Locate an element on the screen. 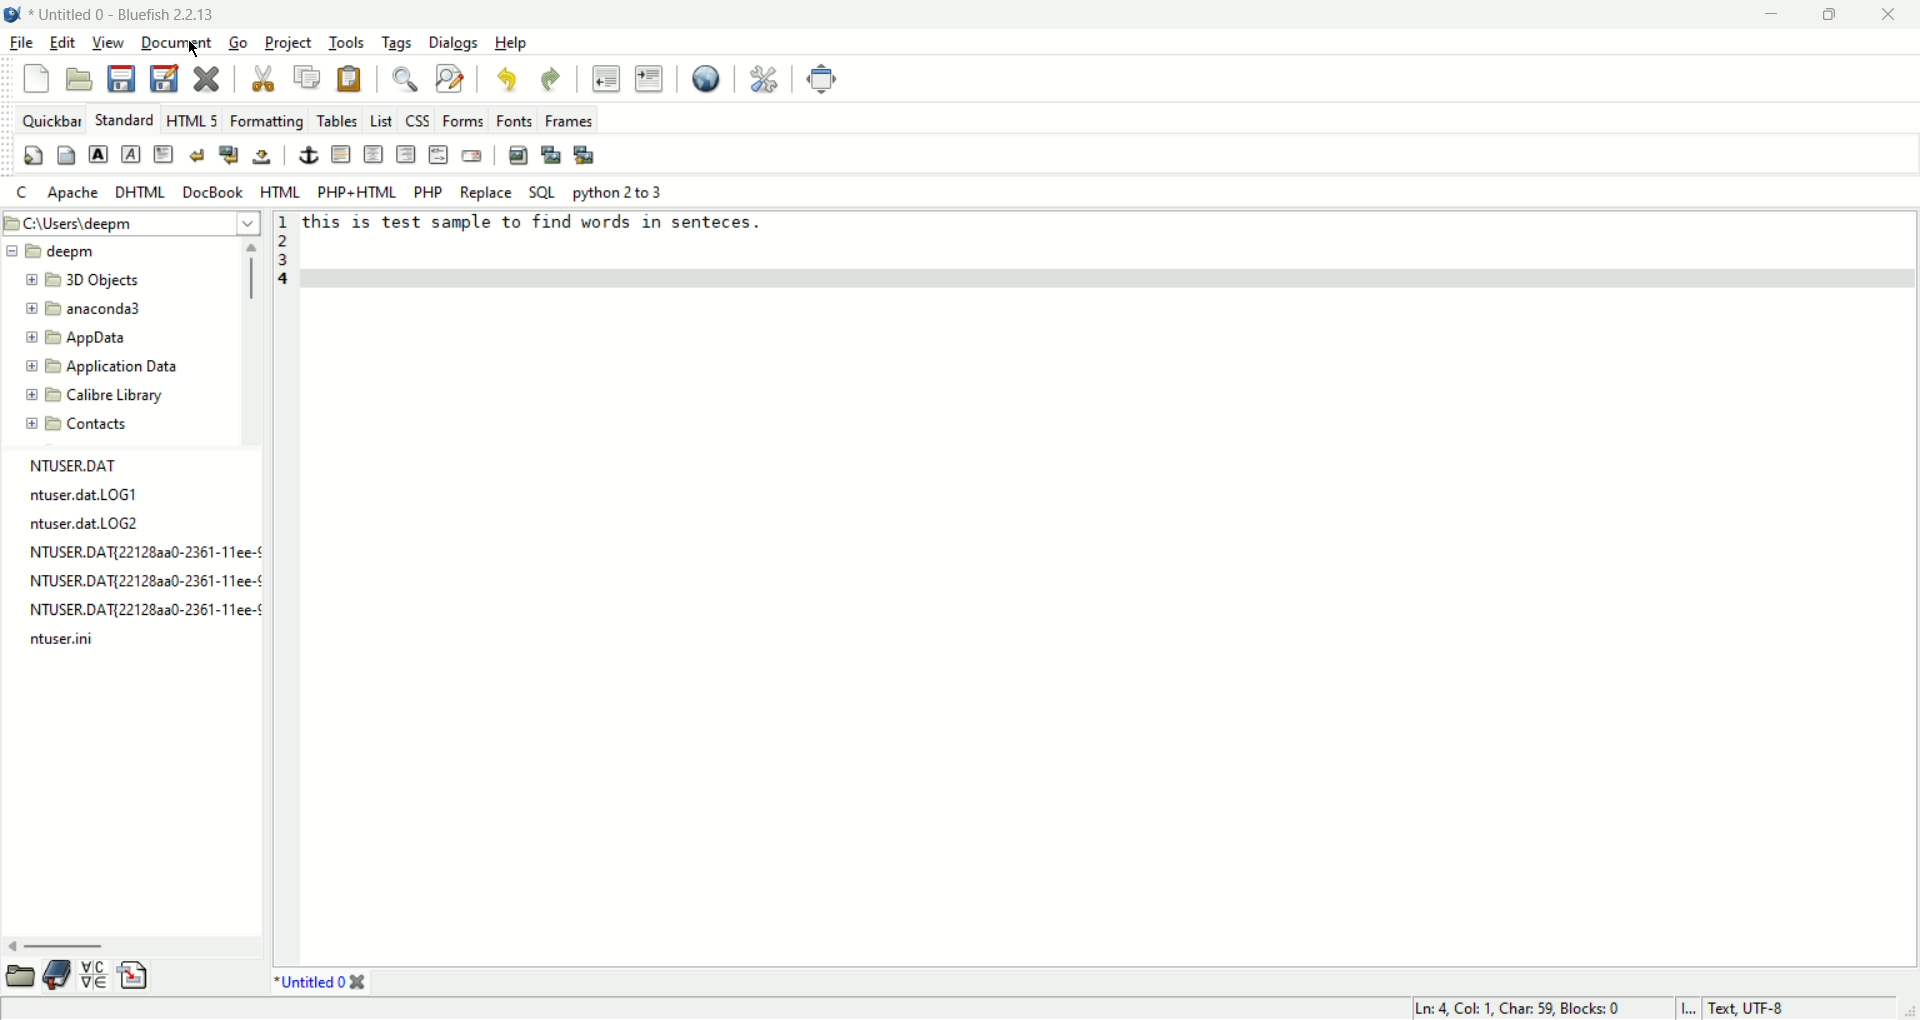 The width and height of the screenshot is (1920, 1020). list  is located at coordinates (380, 120).